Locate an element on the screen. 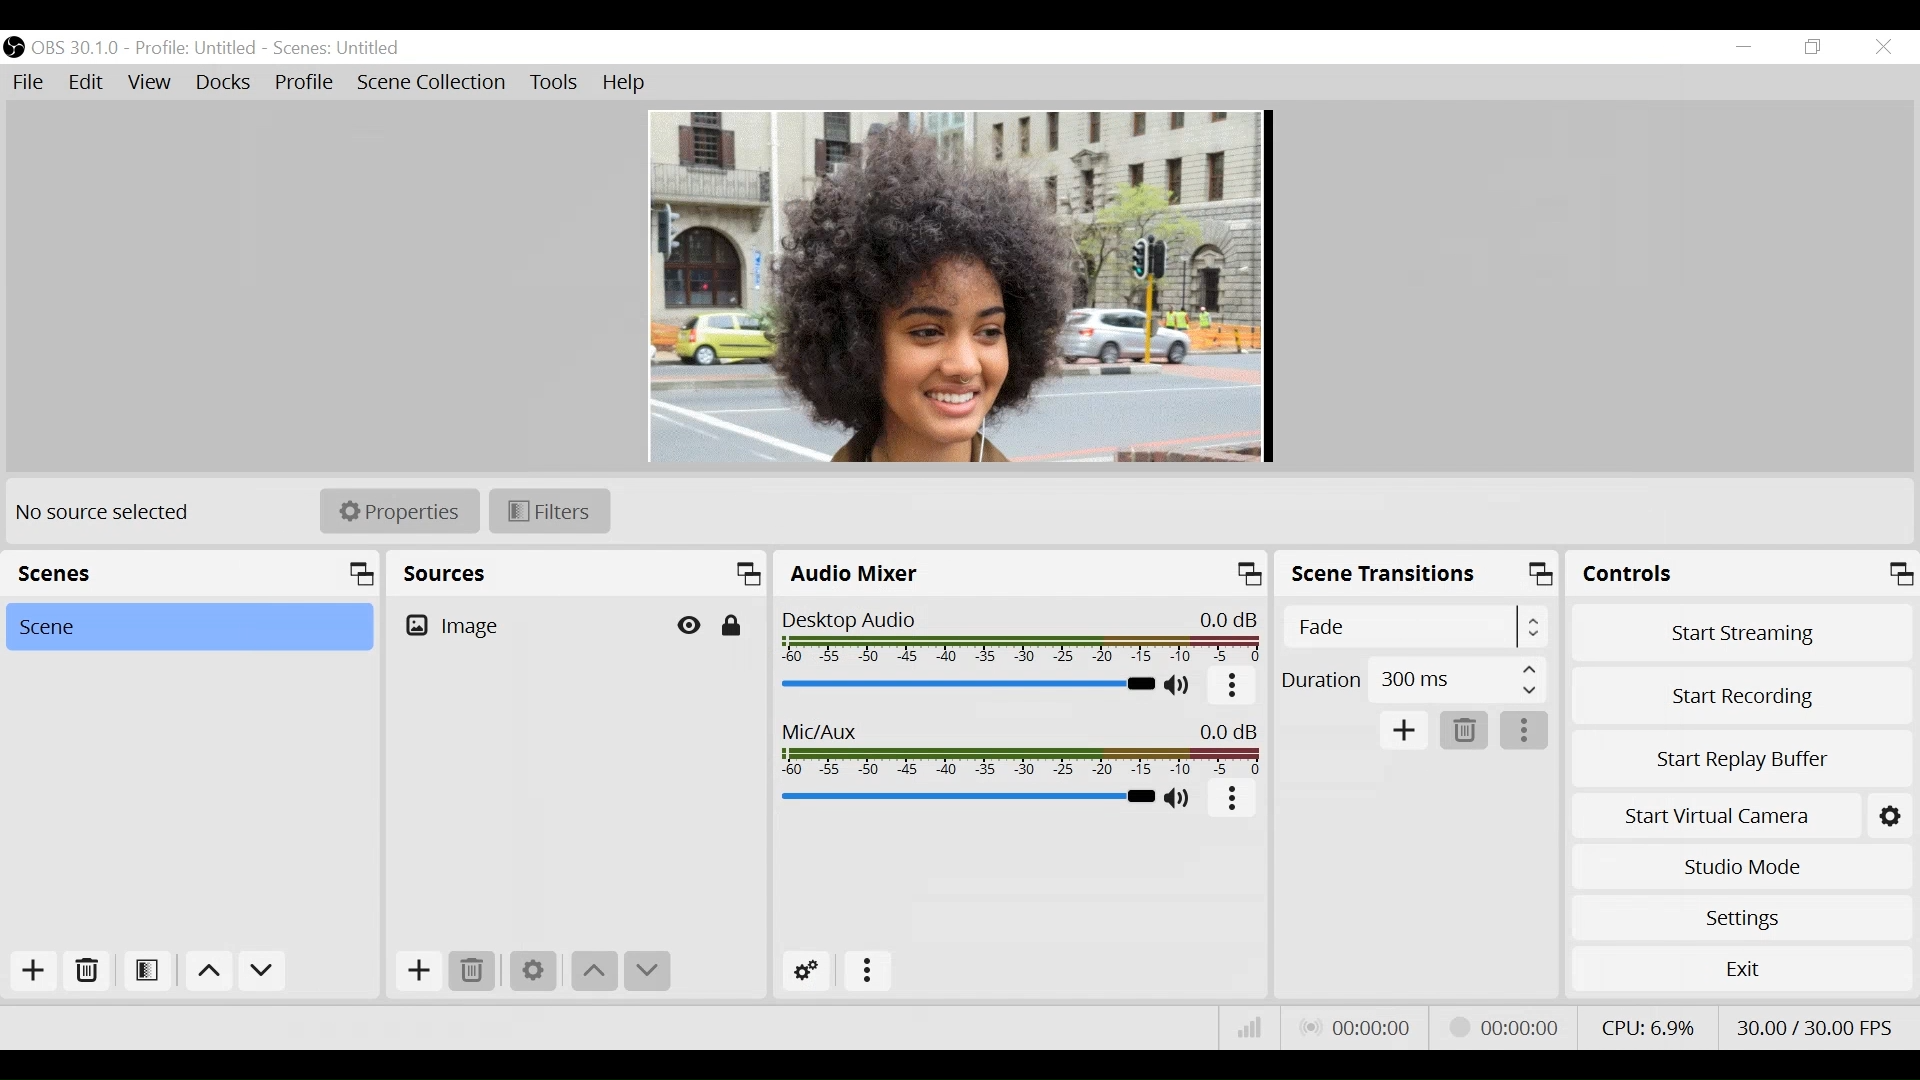  Properties is located at coordinates (401, 512).